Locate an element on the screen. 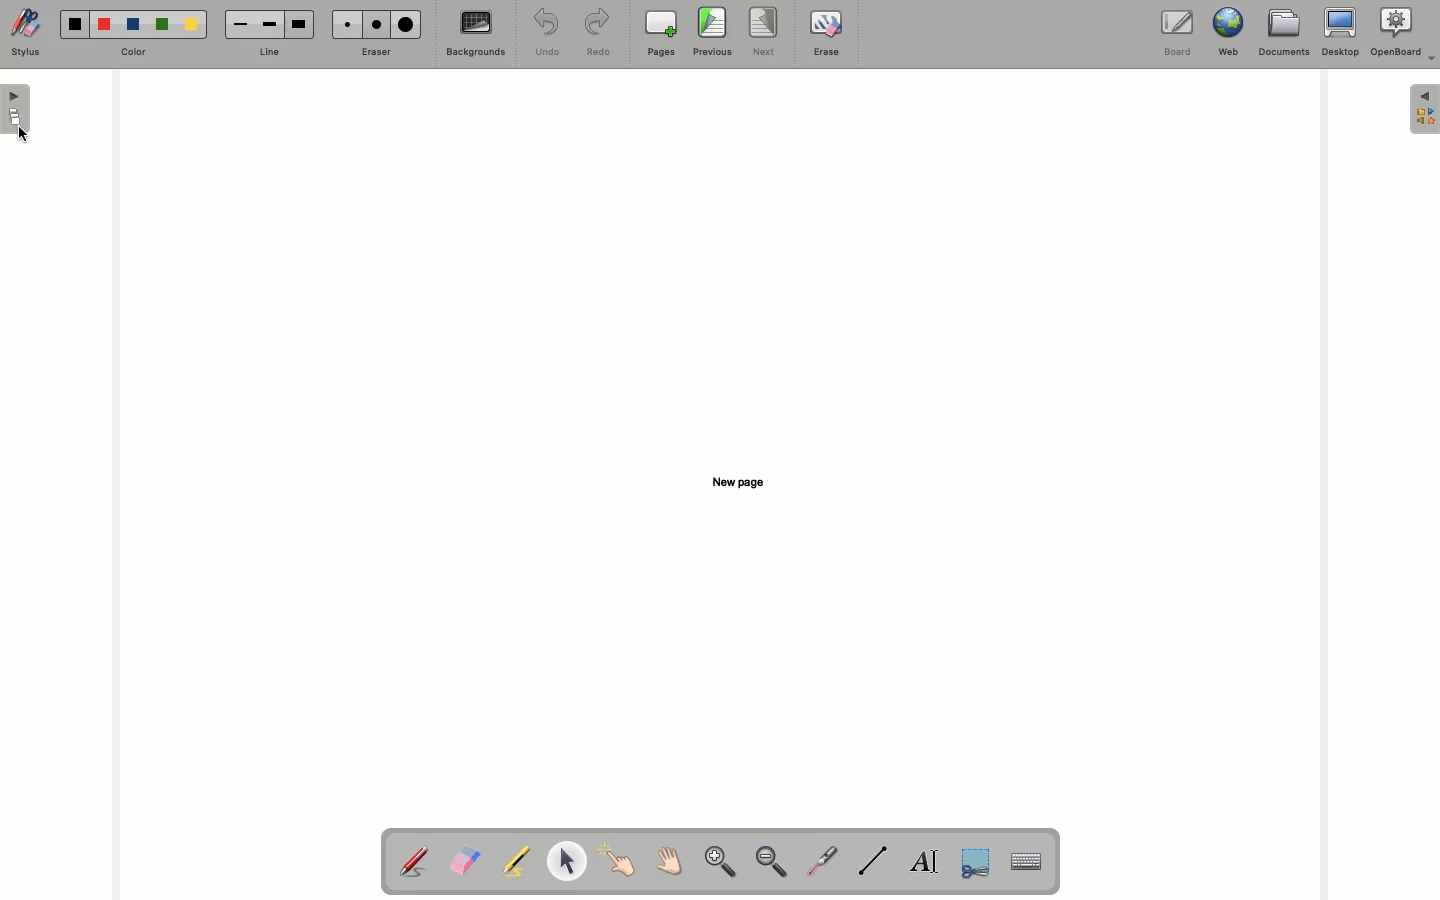 Image resolution: width=1440 pixels, height=900 pixels. Draw lines is located at coordinates (872, 861).